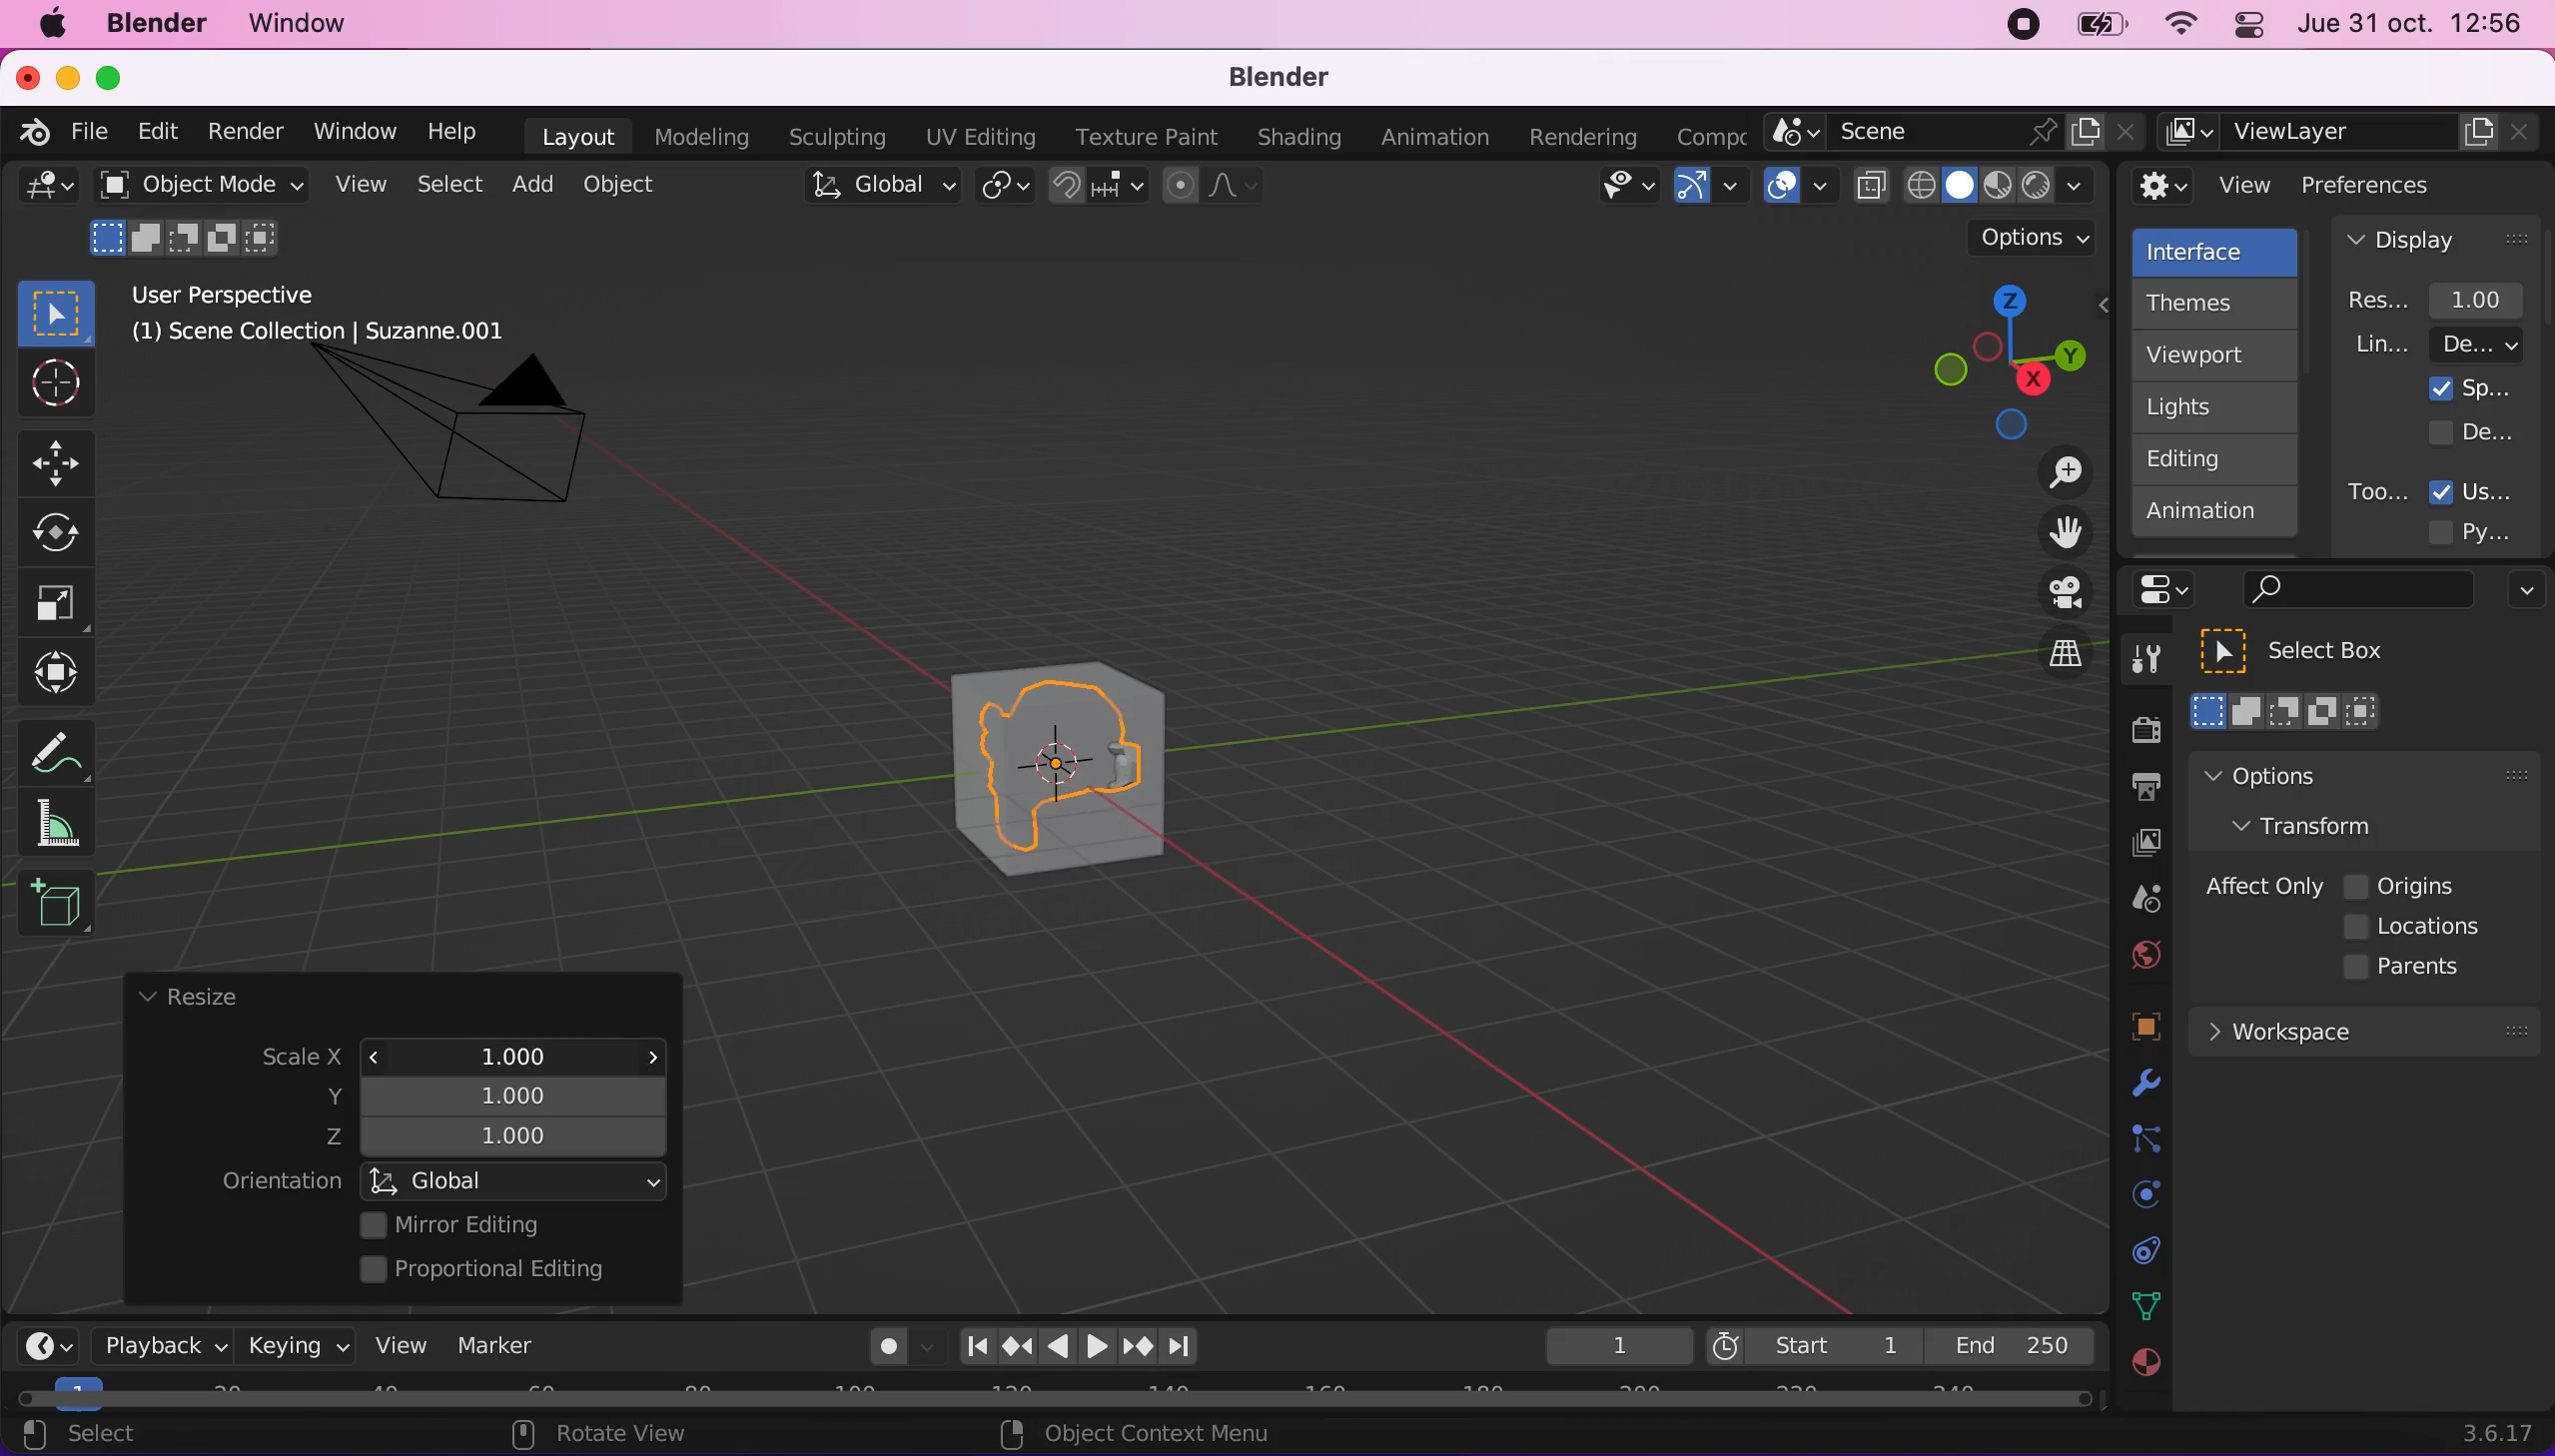  Describe the element at coordinates (2044, 671) in the screenshot. I see `switch the current view` at that location.